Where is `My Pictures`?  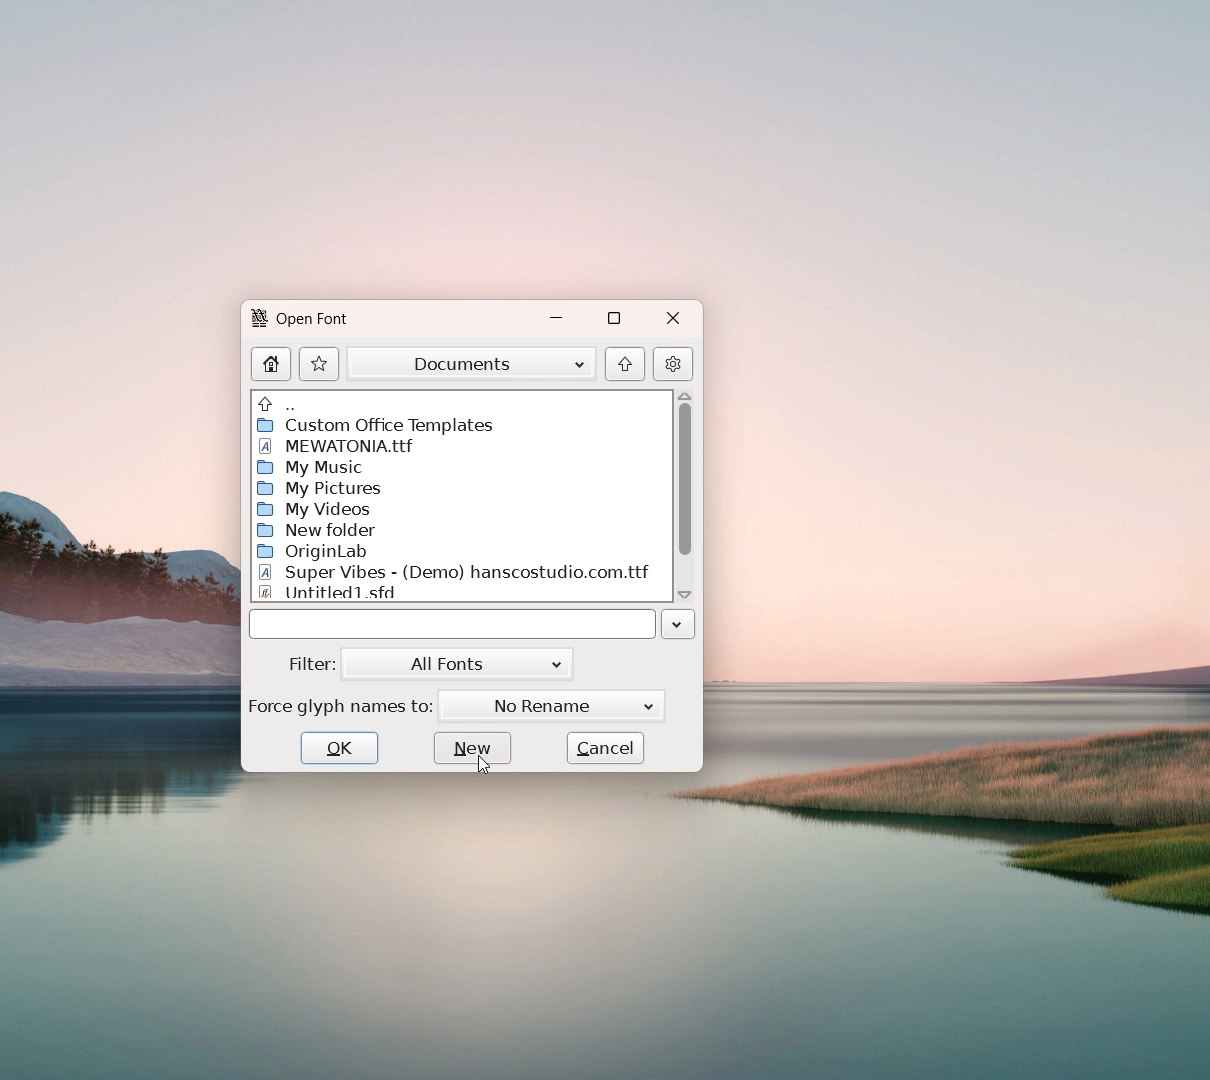 My Pictures is located at coordinates (331, 488).